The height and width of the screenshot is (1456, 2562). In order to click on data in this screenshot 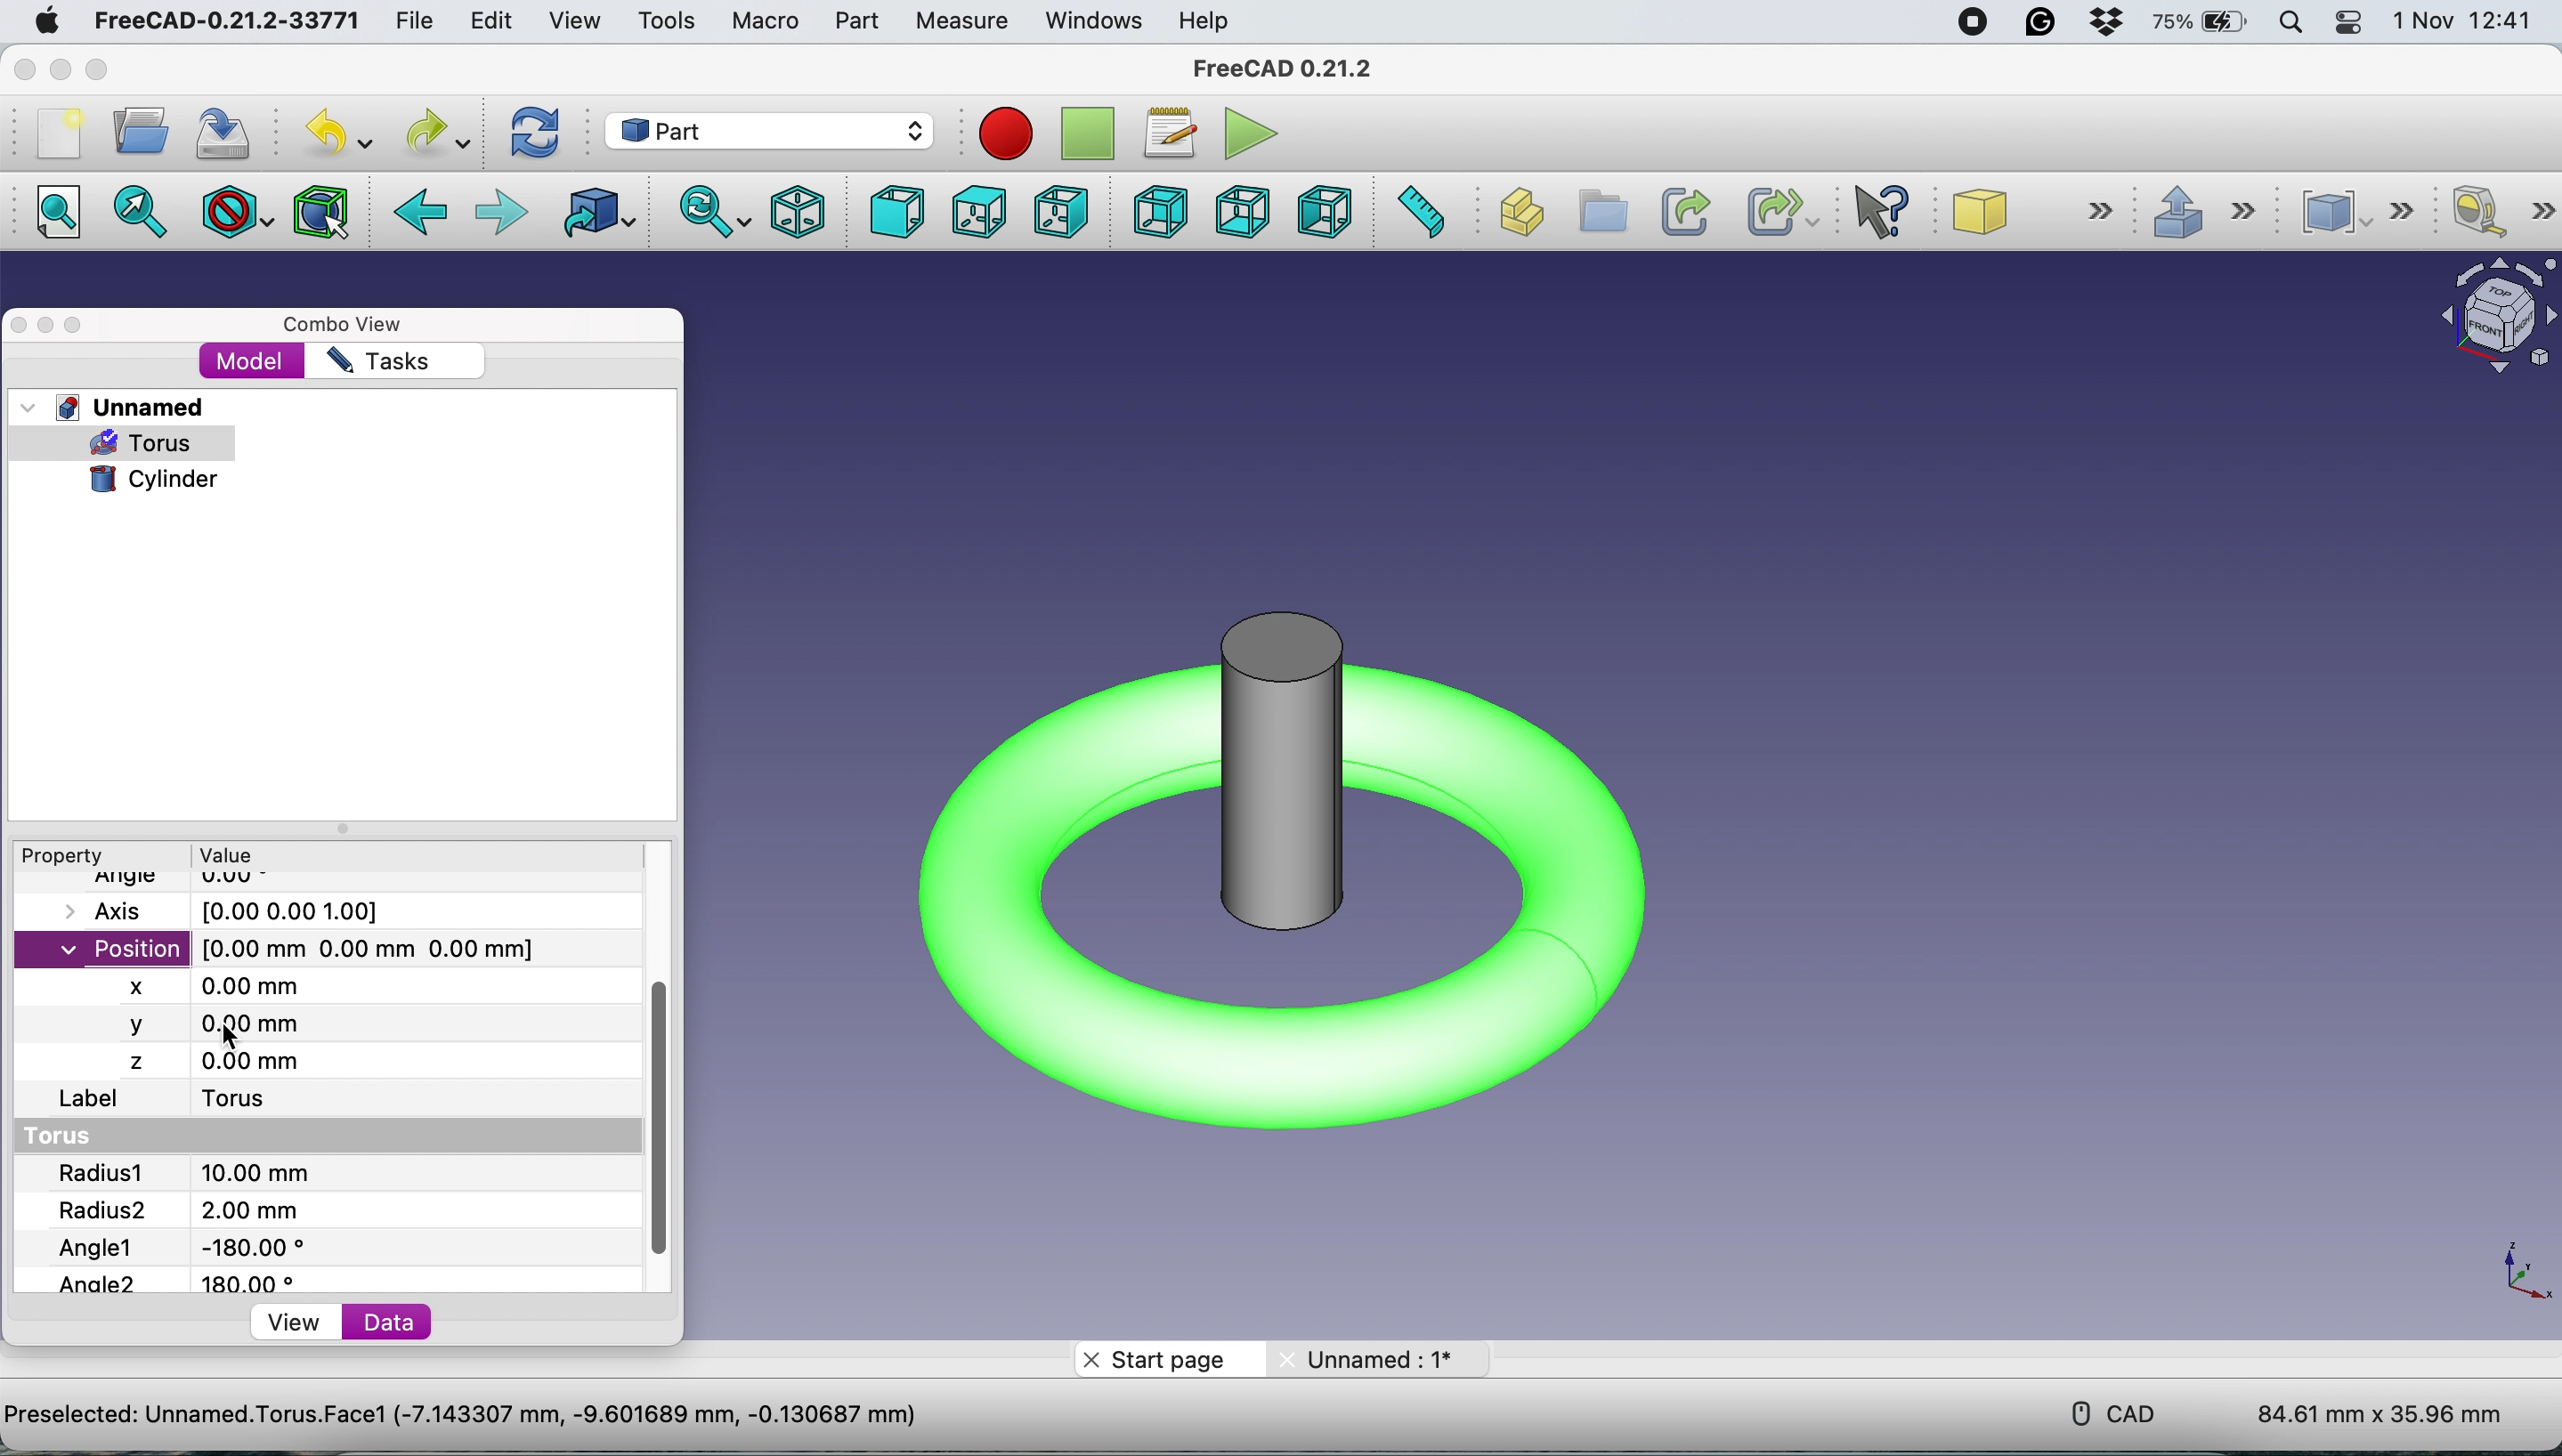, I will do `click(394, 1323)`.